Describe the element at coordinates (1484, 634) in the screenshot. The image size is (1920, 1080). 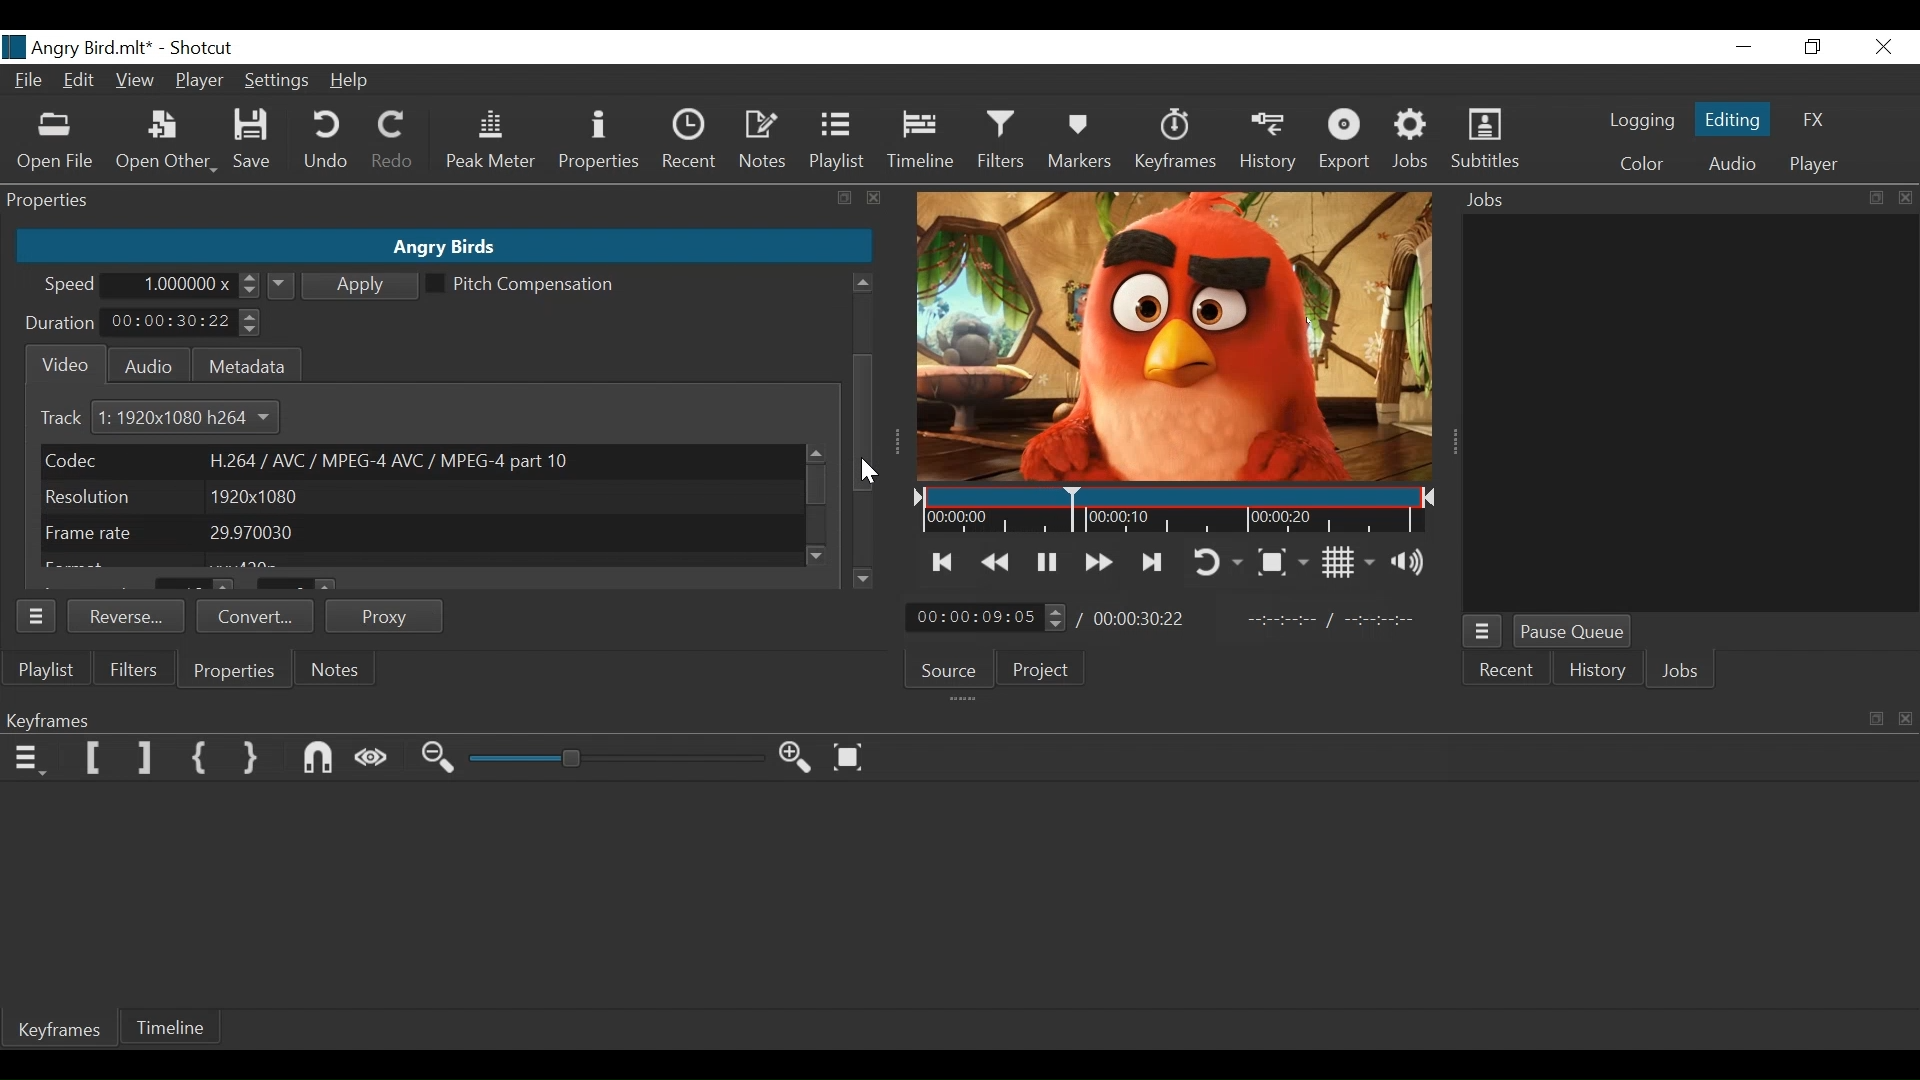
I see `Jobs Menu` at that location.